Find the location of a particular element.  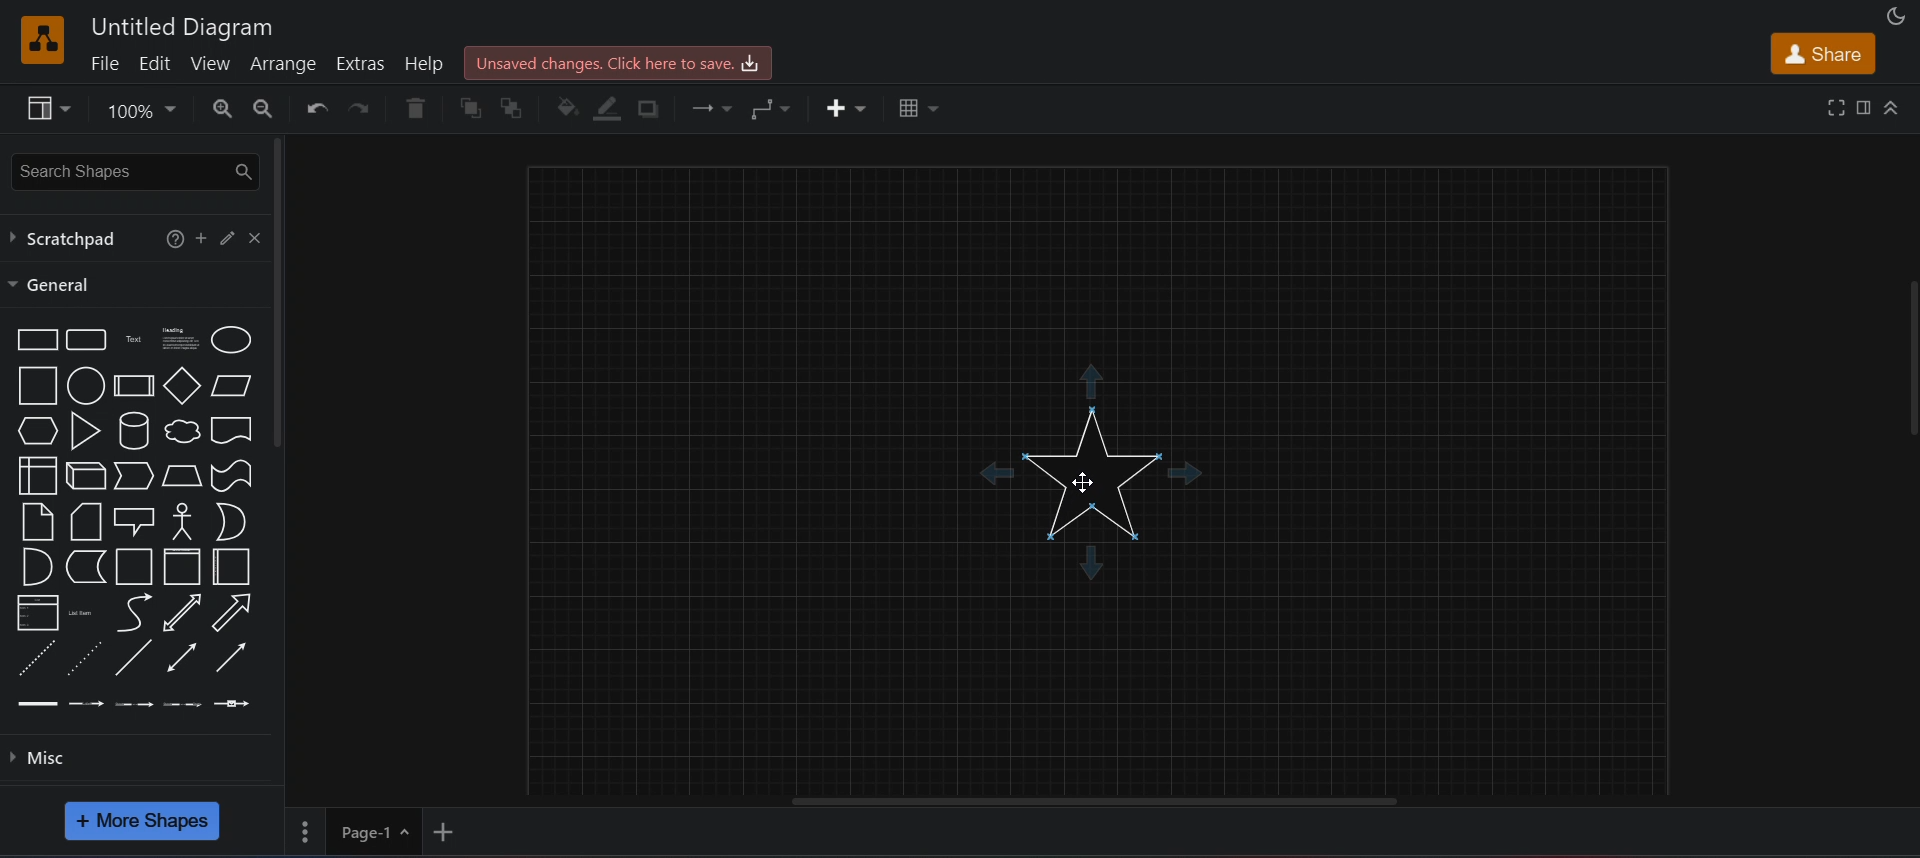

close is located at coordinates (255, 237).